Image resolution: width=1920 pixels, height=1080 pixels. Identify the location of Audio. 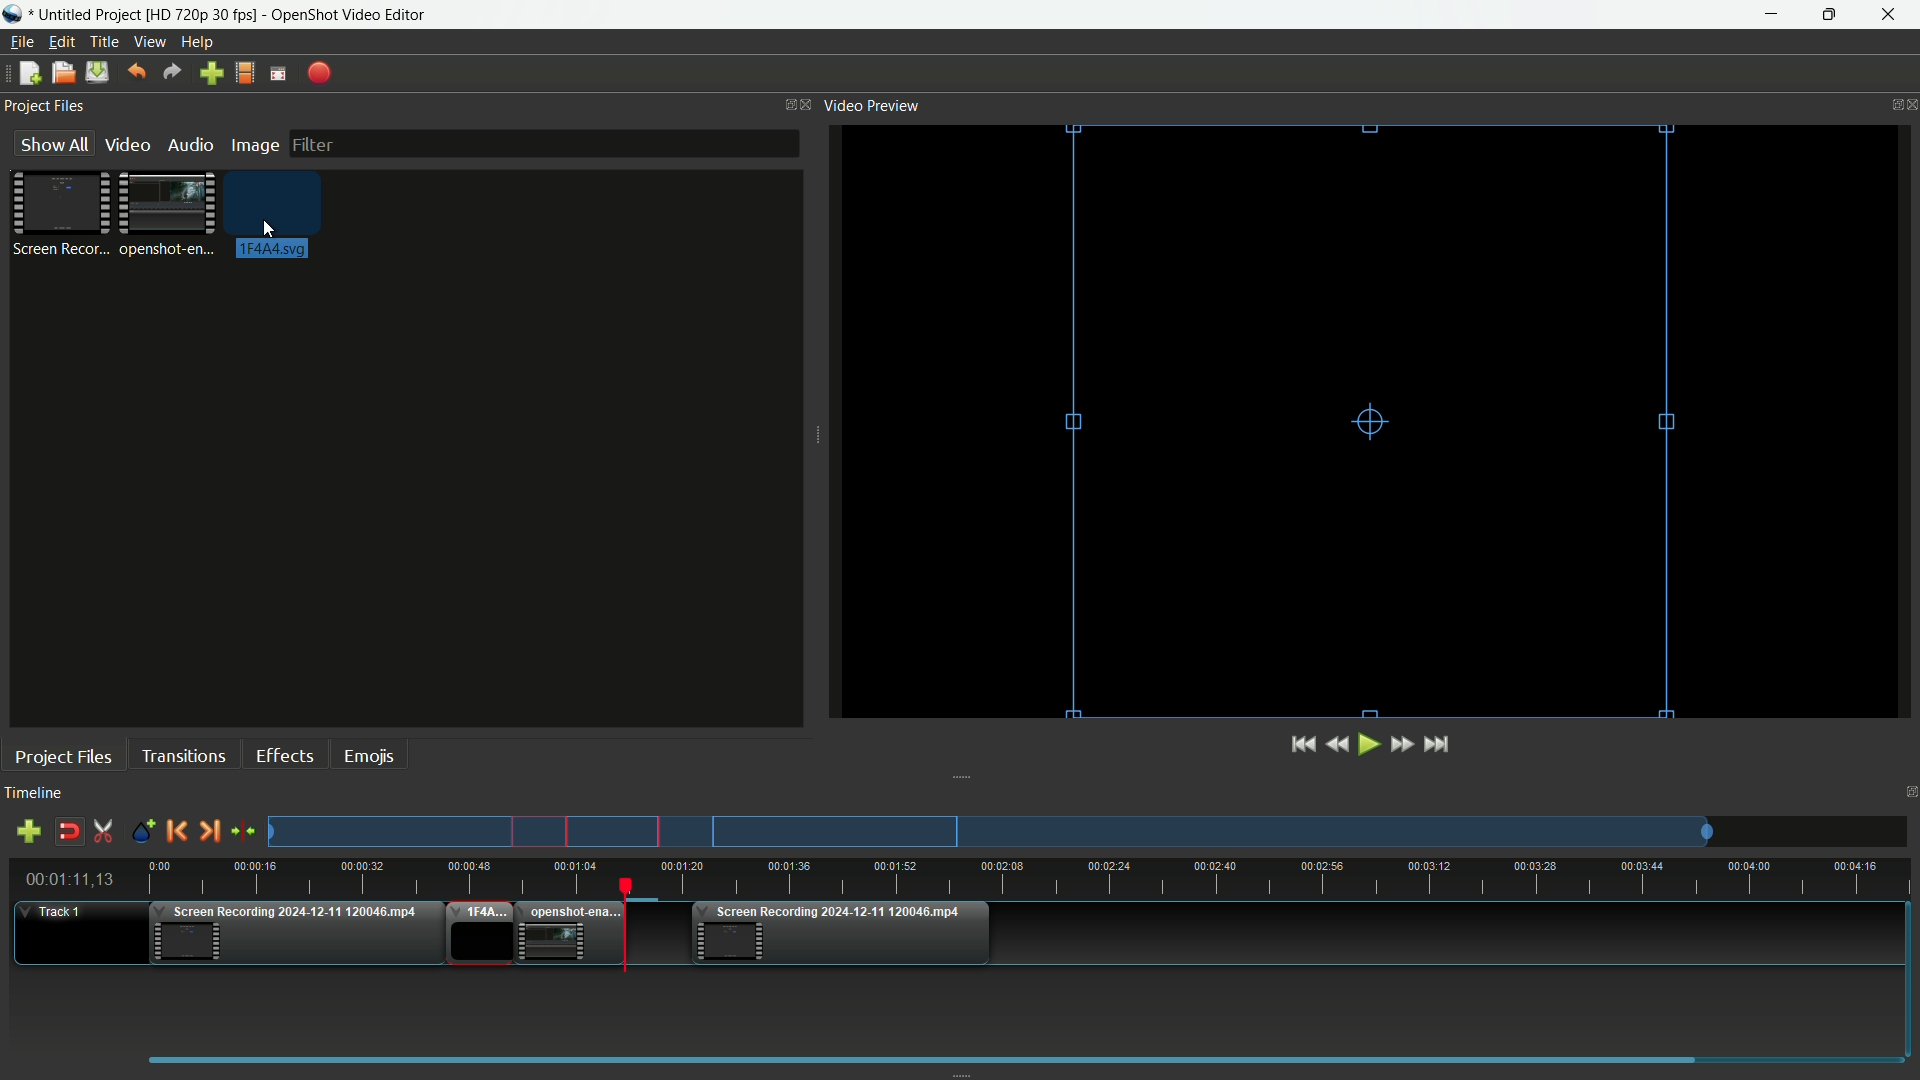
(190, 145).